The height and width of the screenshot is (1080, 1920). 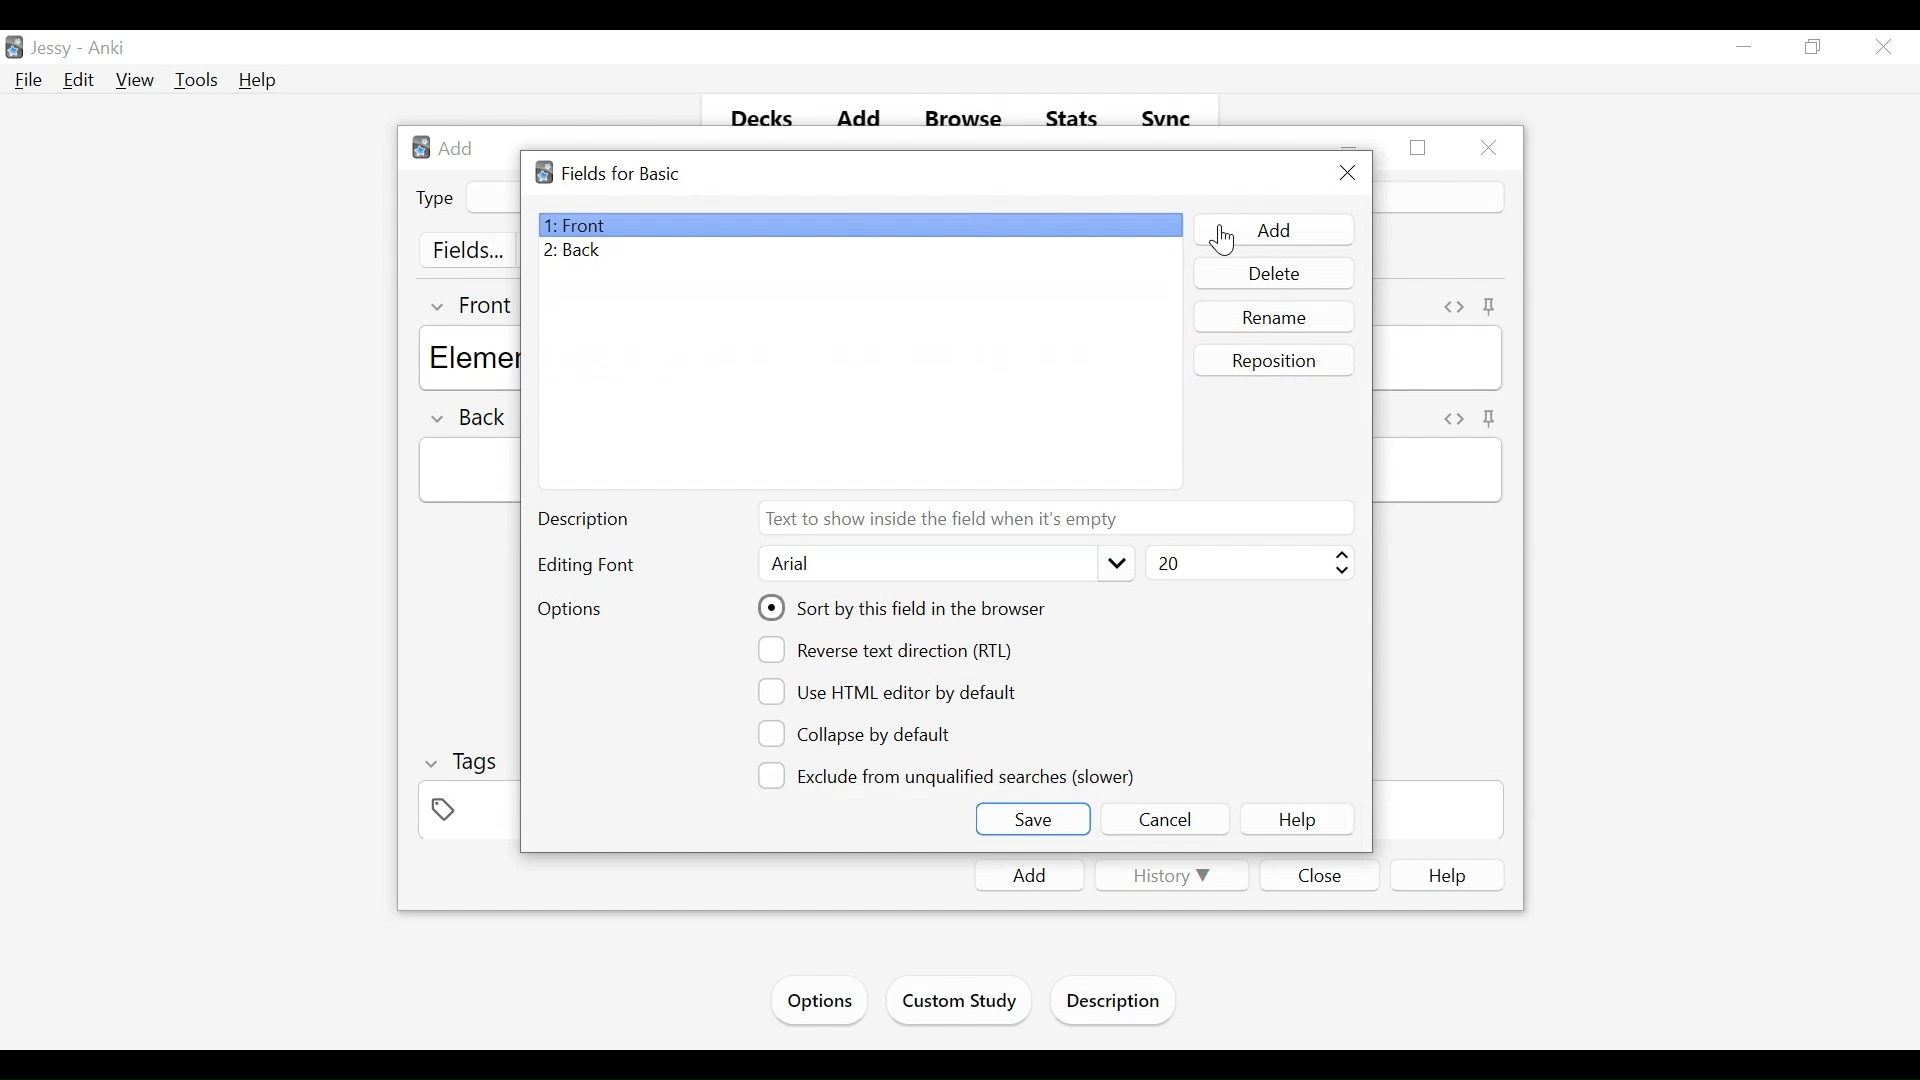 What do you see at coordinates (1249, 563) in the screenshot?
I see `Select Font Size` at bounding box center [1249, 563].